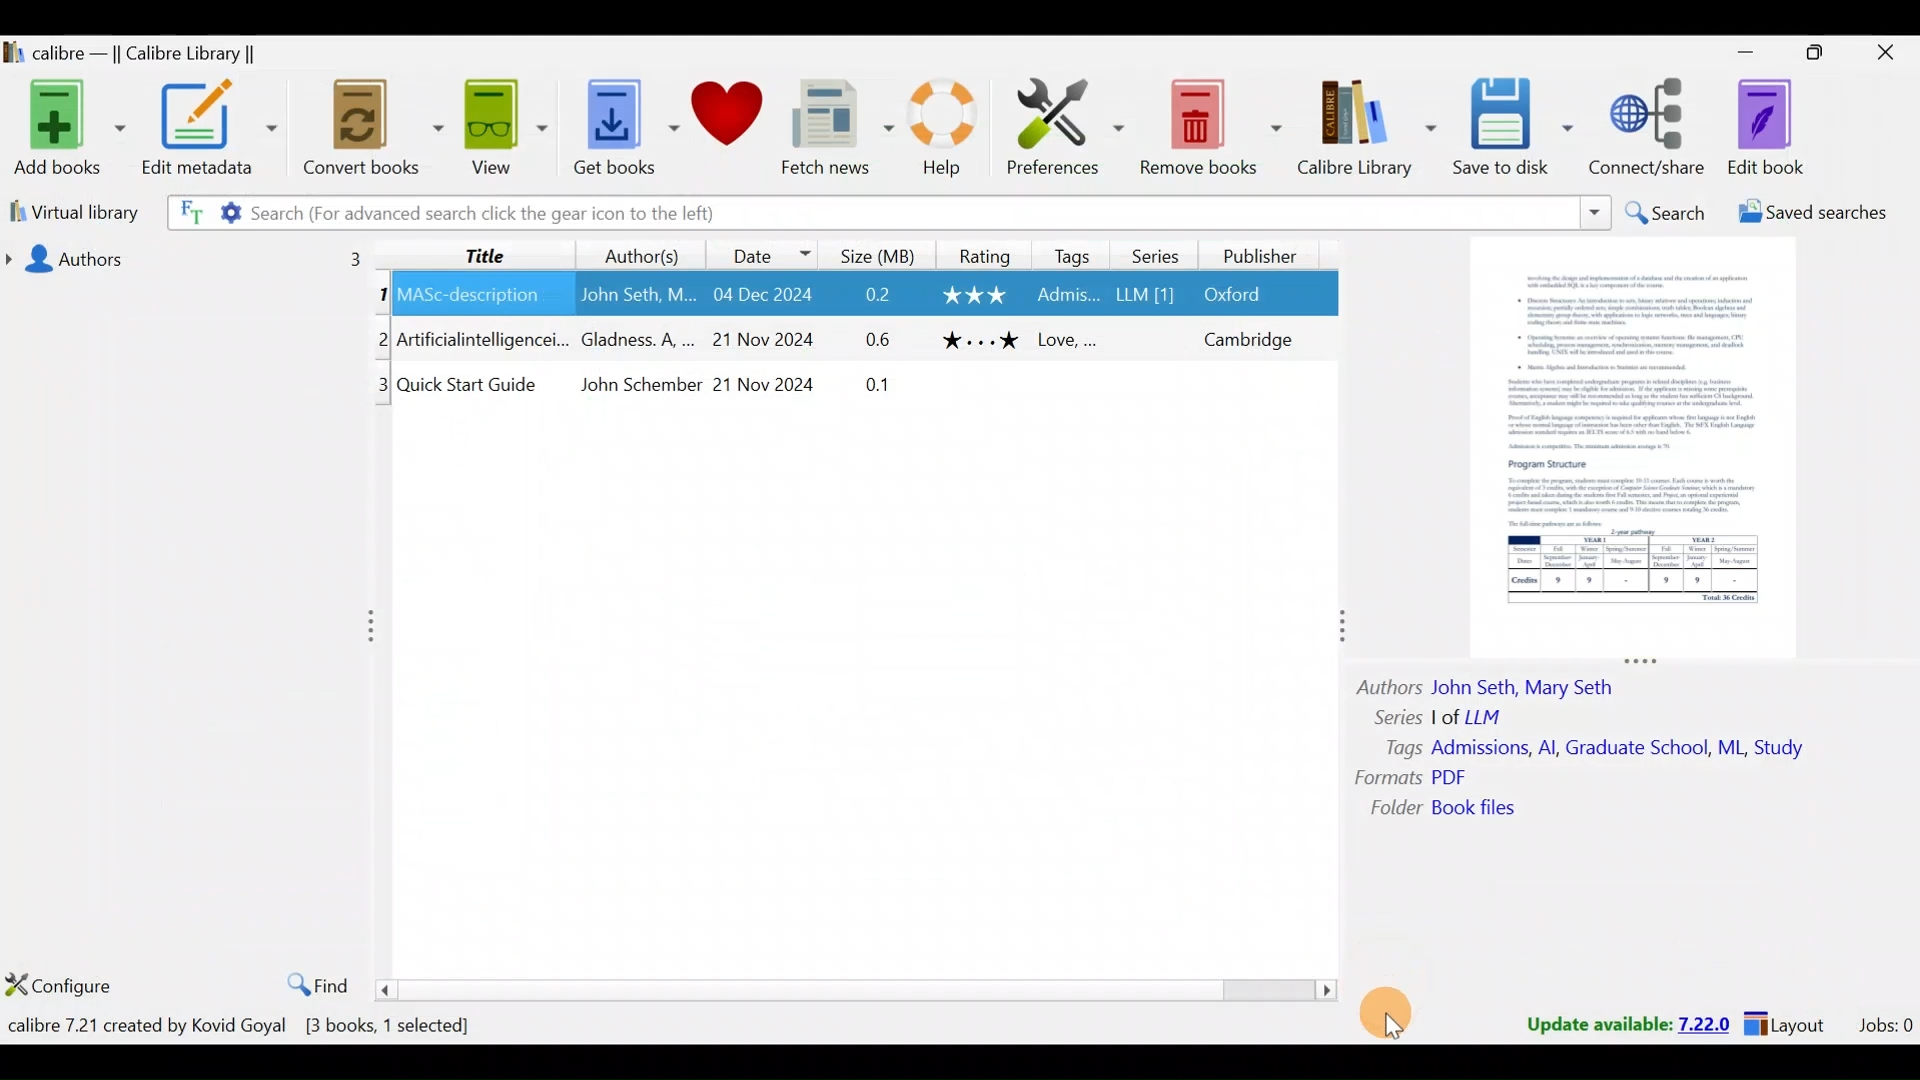 The image size is (1920, 1080). What do you see at coordinates (1517, 127) in the screenshot?
I see `Save to disk` at bounding box center [1517, 127].